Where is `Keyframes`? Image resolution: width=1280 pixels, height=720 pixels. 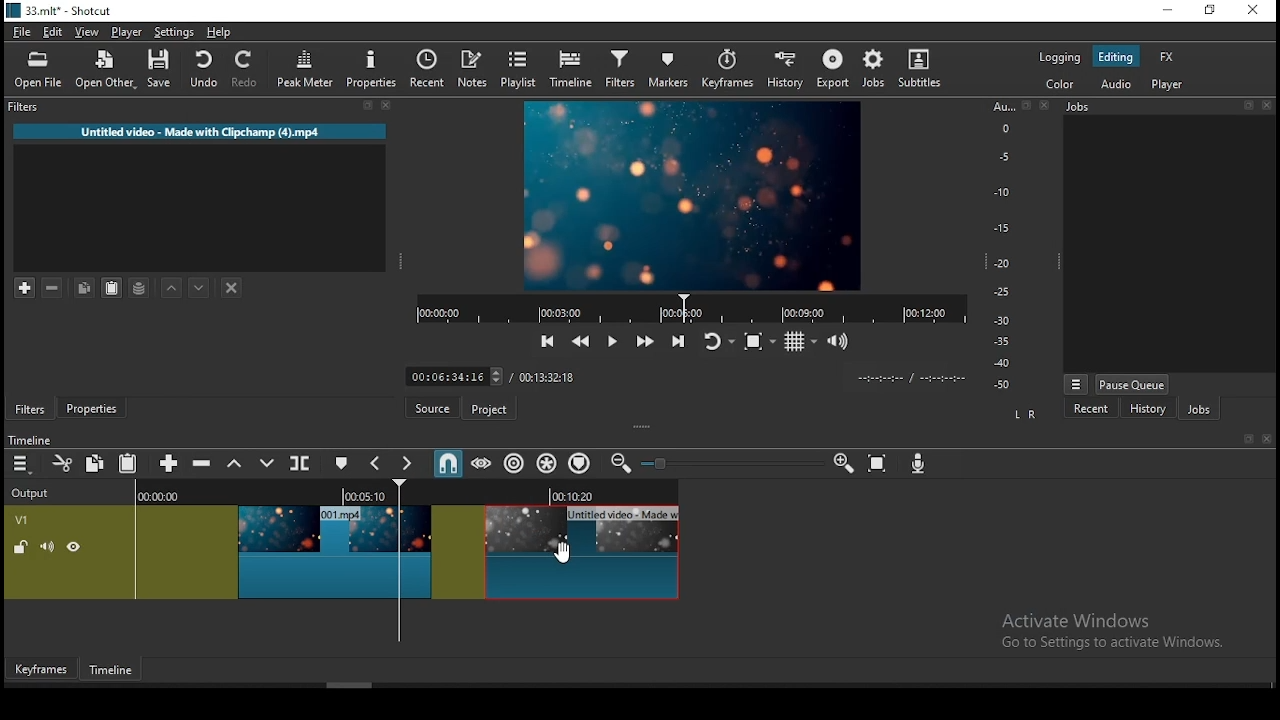 Keyframes is located at coordinates (39, 670).